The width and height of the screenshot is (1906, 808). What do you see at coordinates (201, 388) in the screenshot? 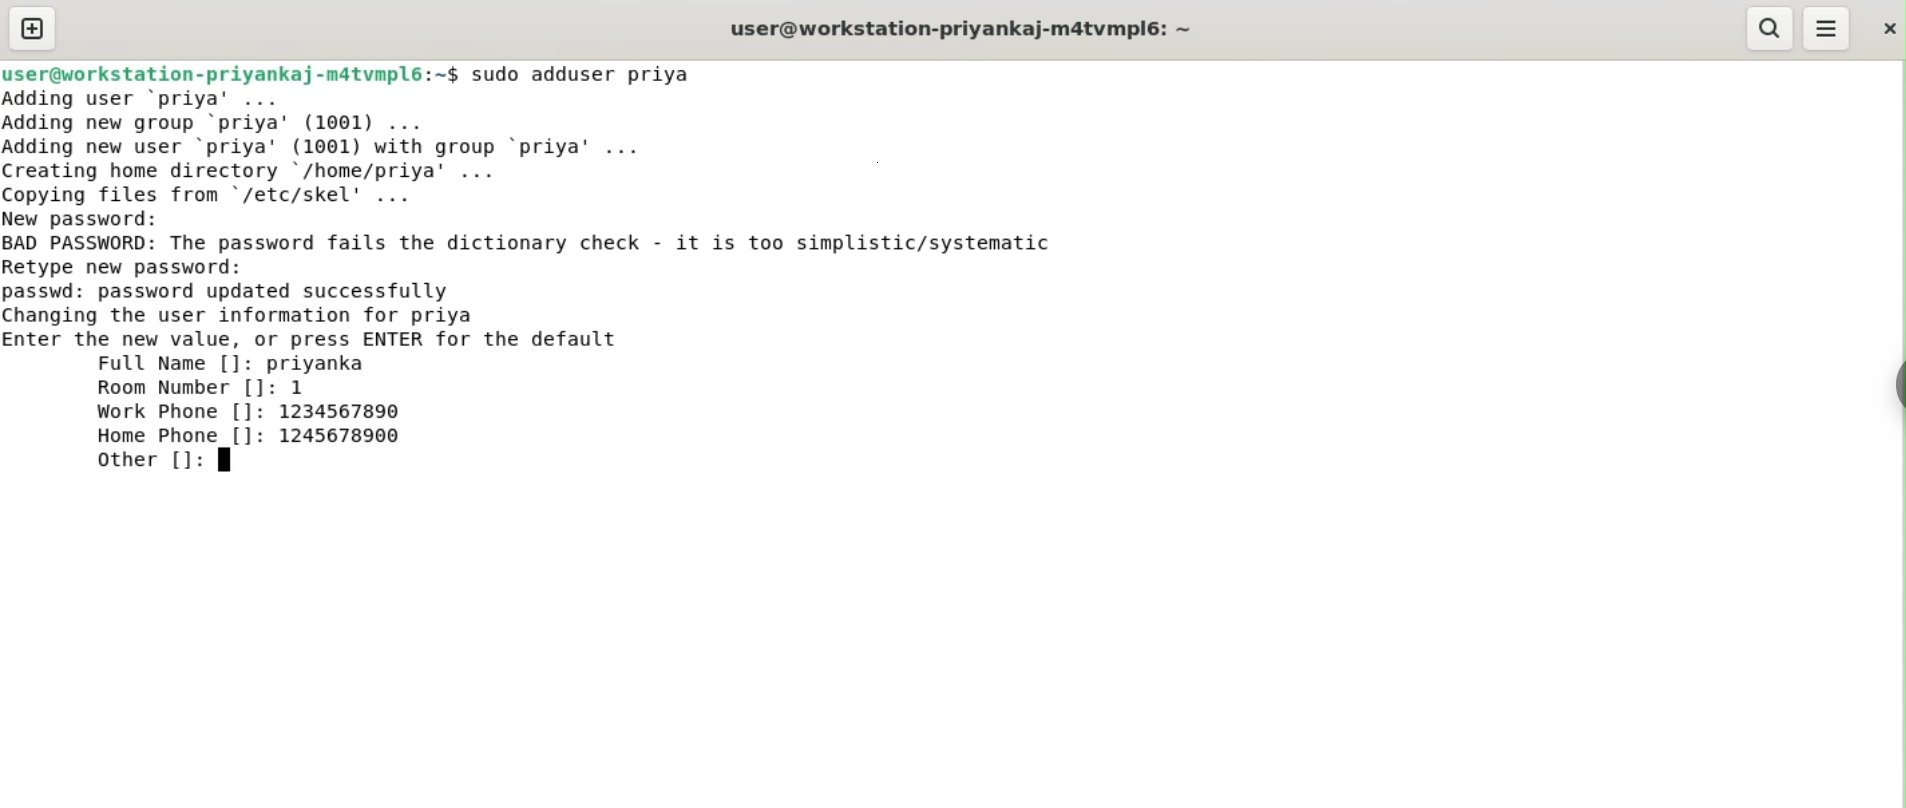
I see `Room Number []: 1` at bounding box center [201, 388].